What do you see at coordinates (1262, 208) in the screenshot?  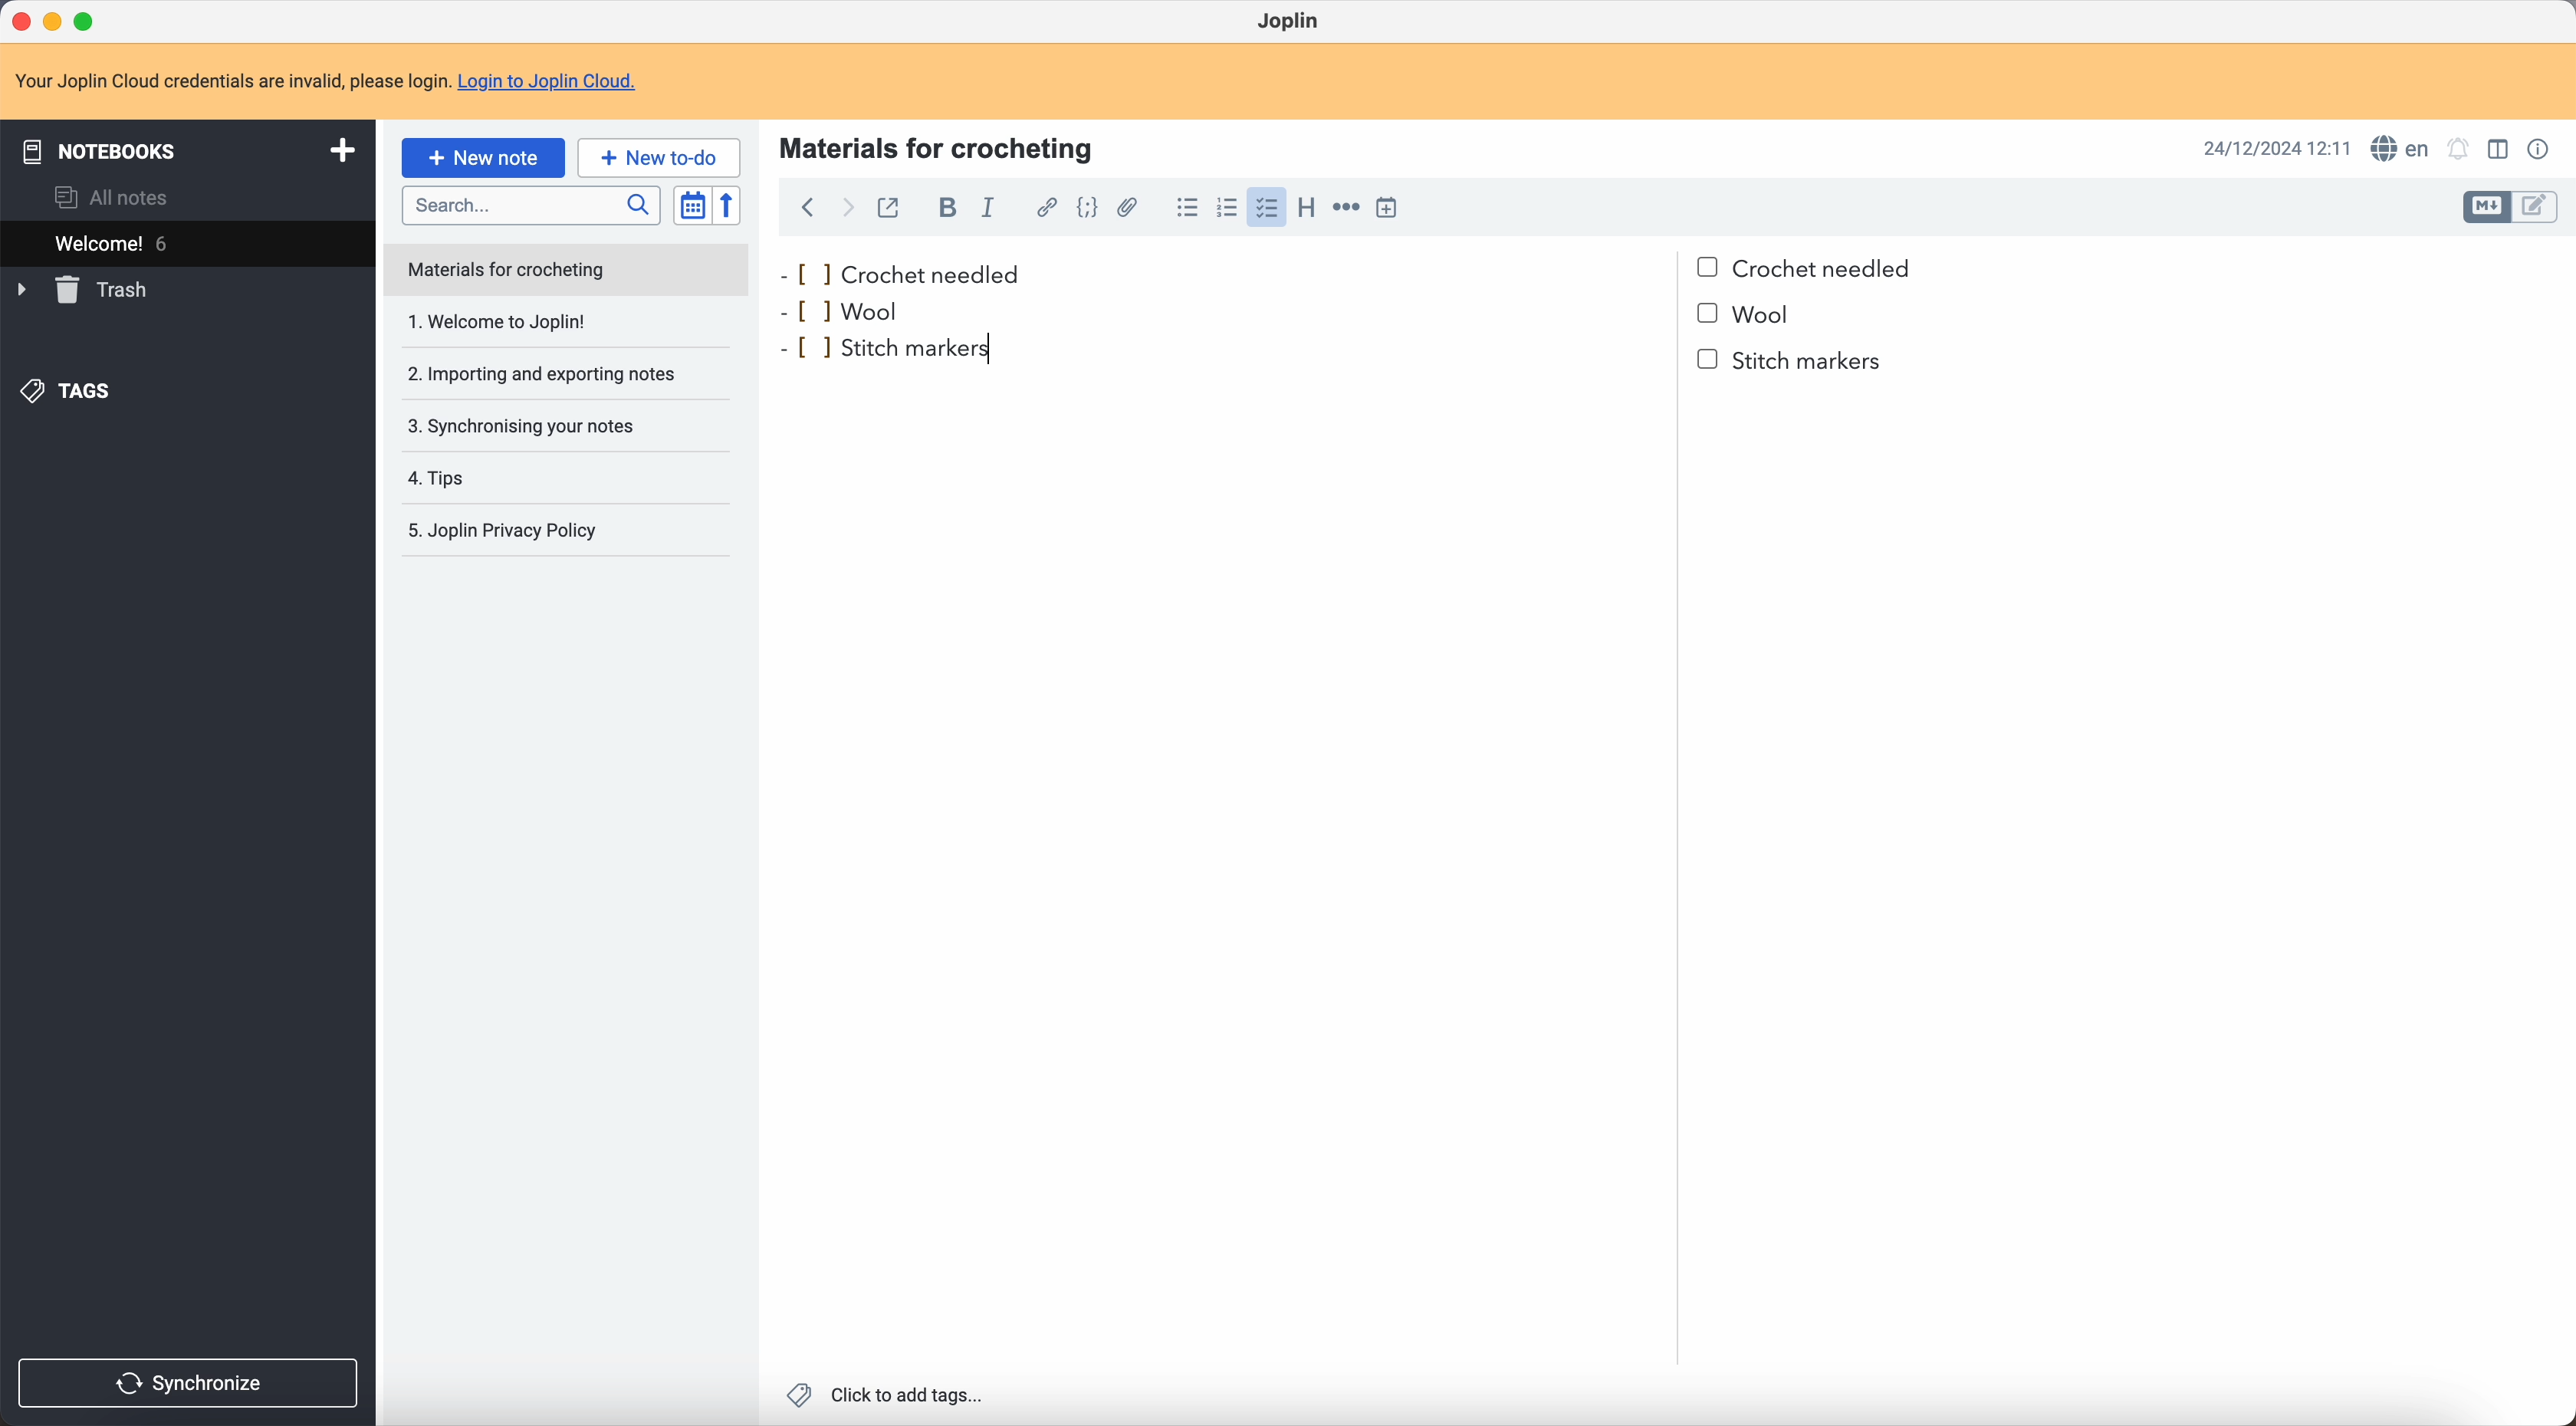 I see `click on checklist` at bounding box center [1262, 208].